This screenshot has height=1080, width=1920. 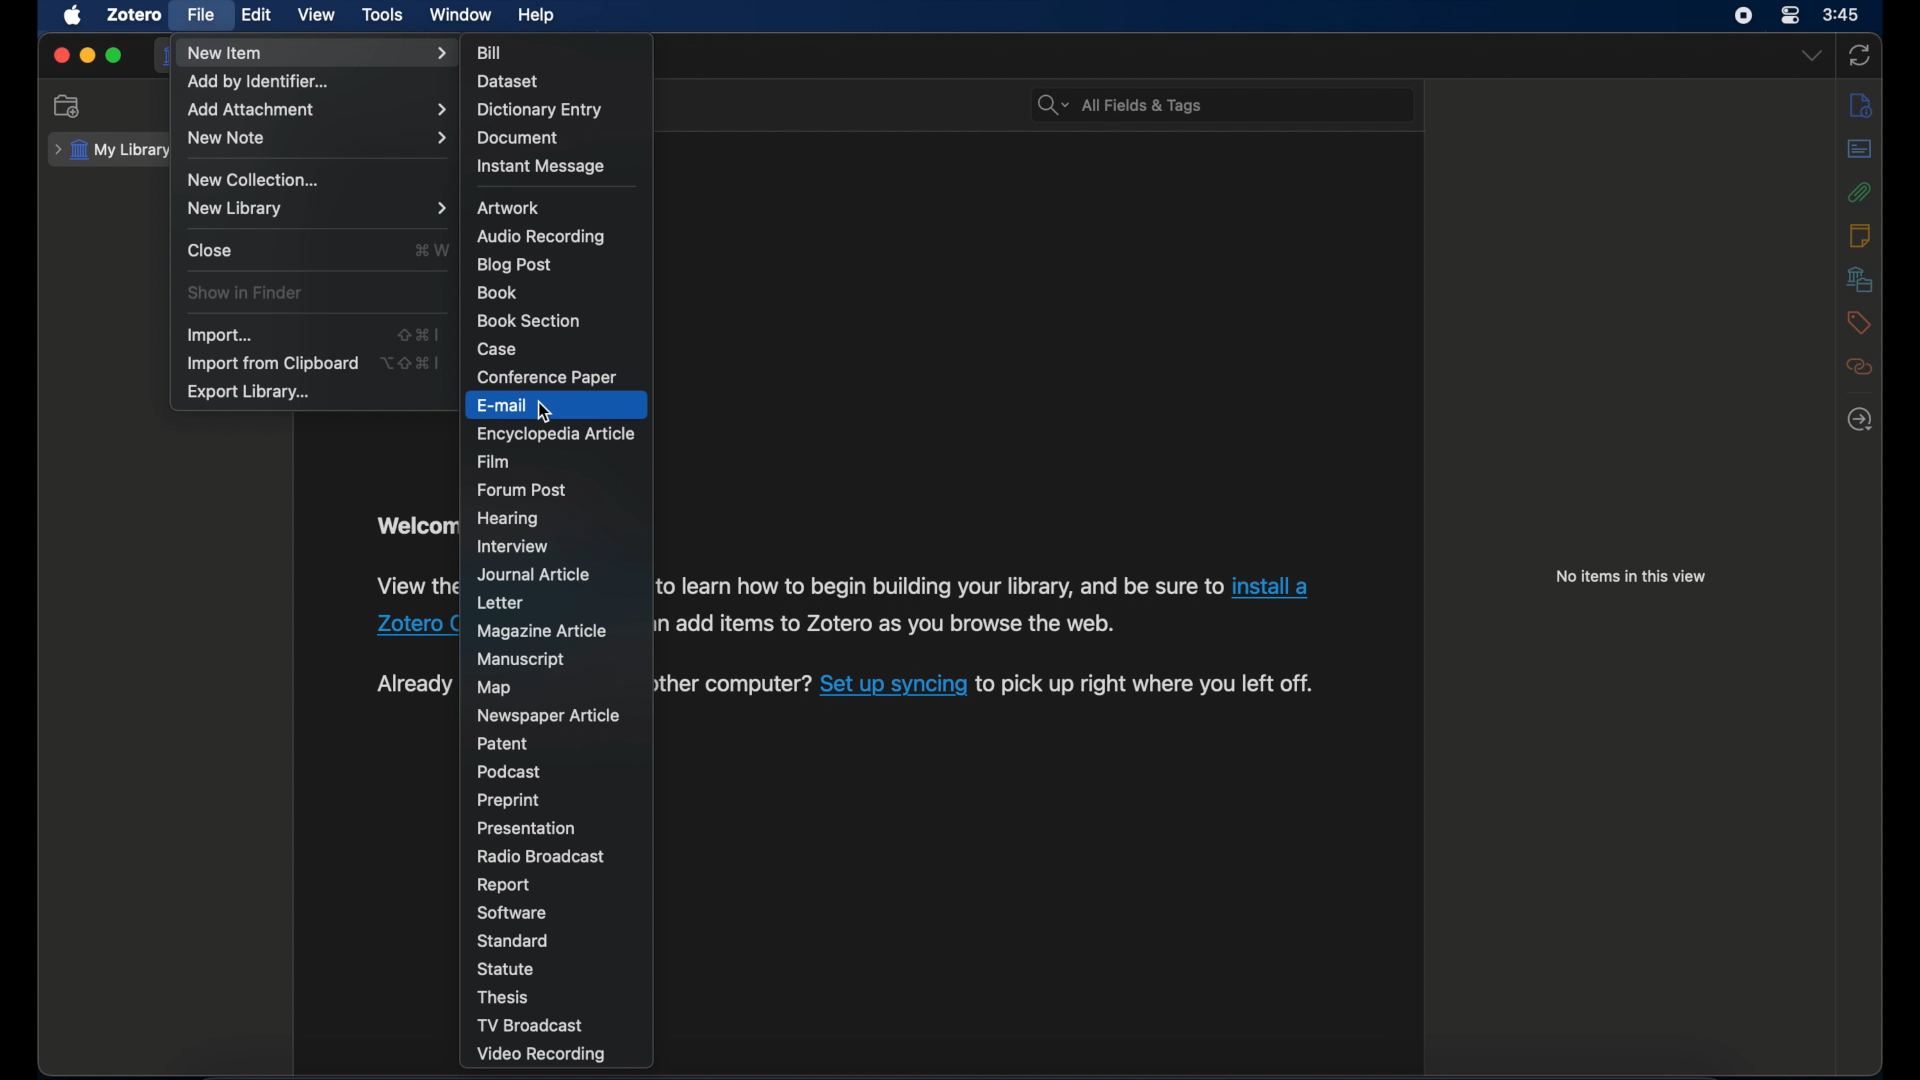 I want to click on add by identifier, so click(x=257, y=83).